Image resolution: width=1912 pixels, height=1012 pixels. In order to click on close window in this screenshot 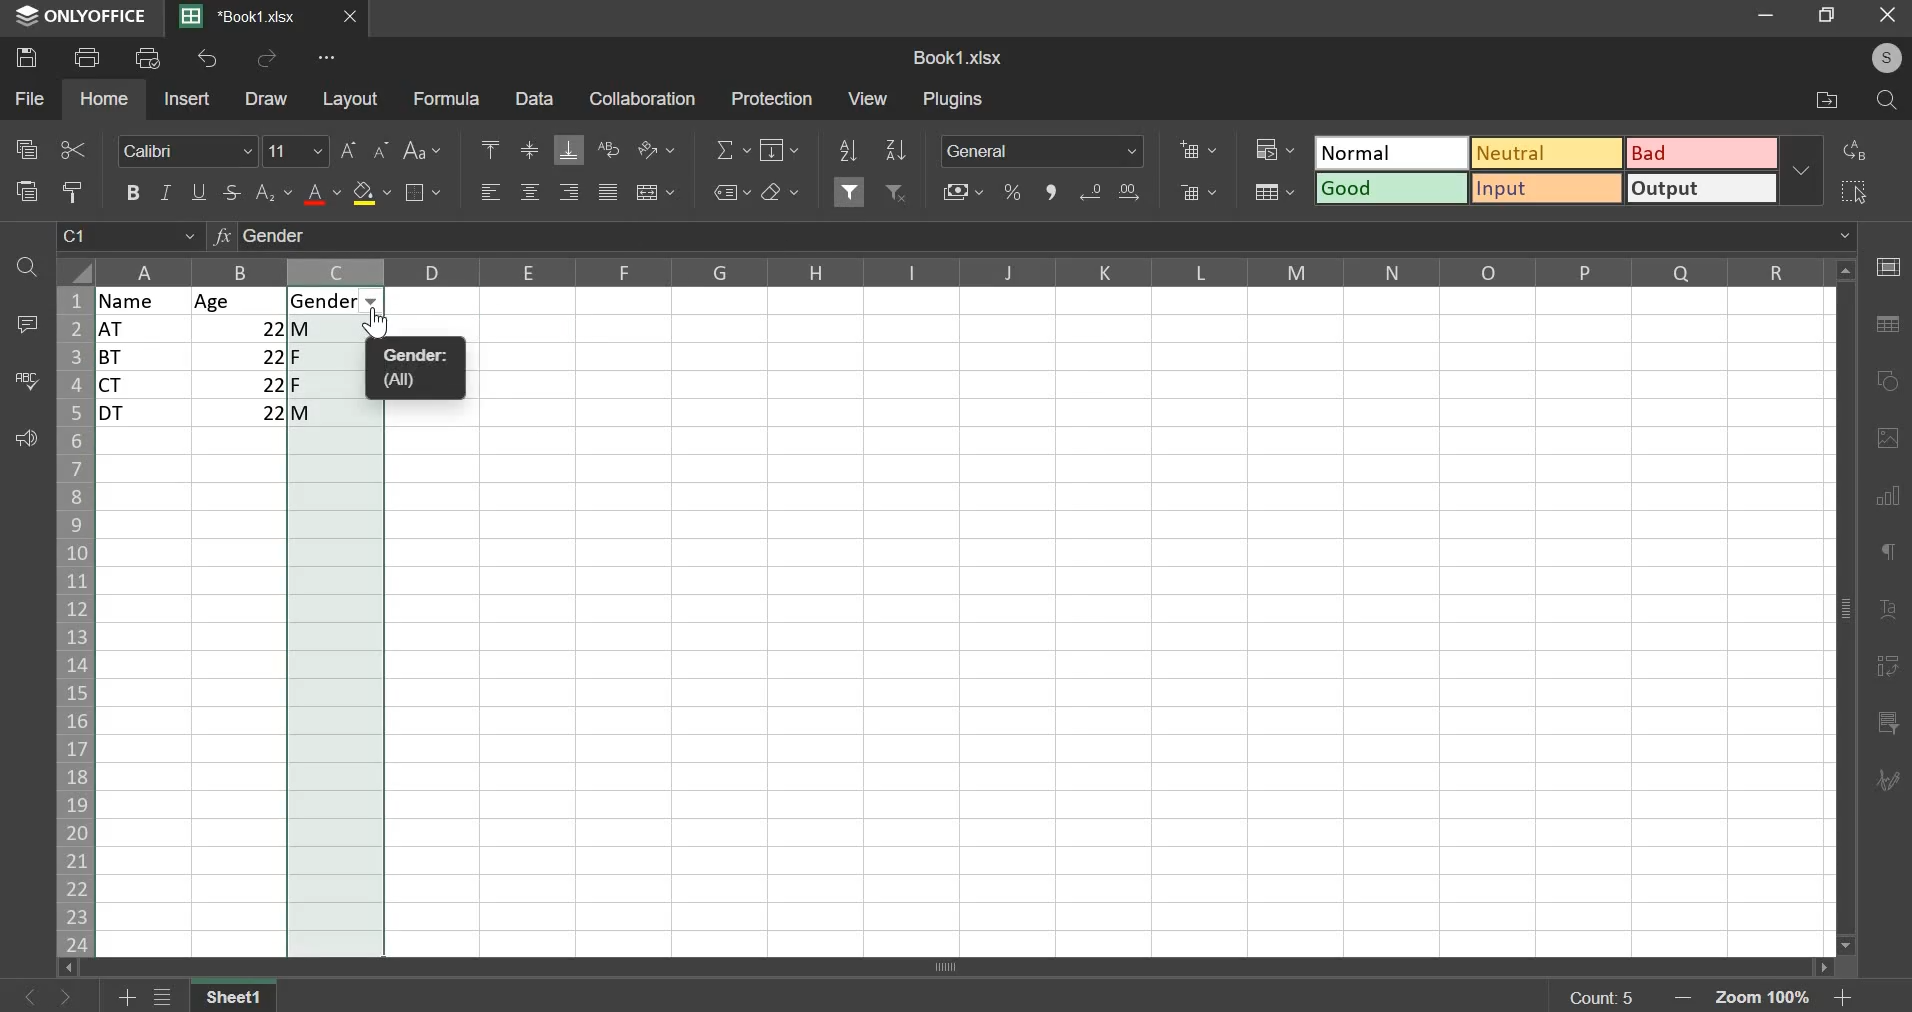, I will do `click(1885, 19)`.